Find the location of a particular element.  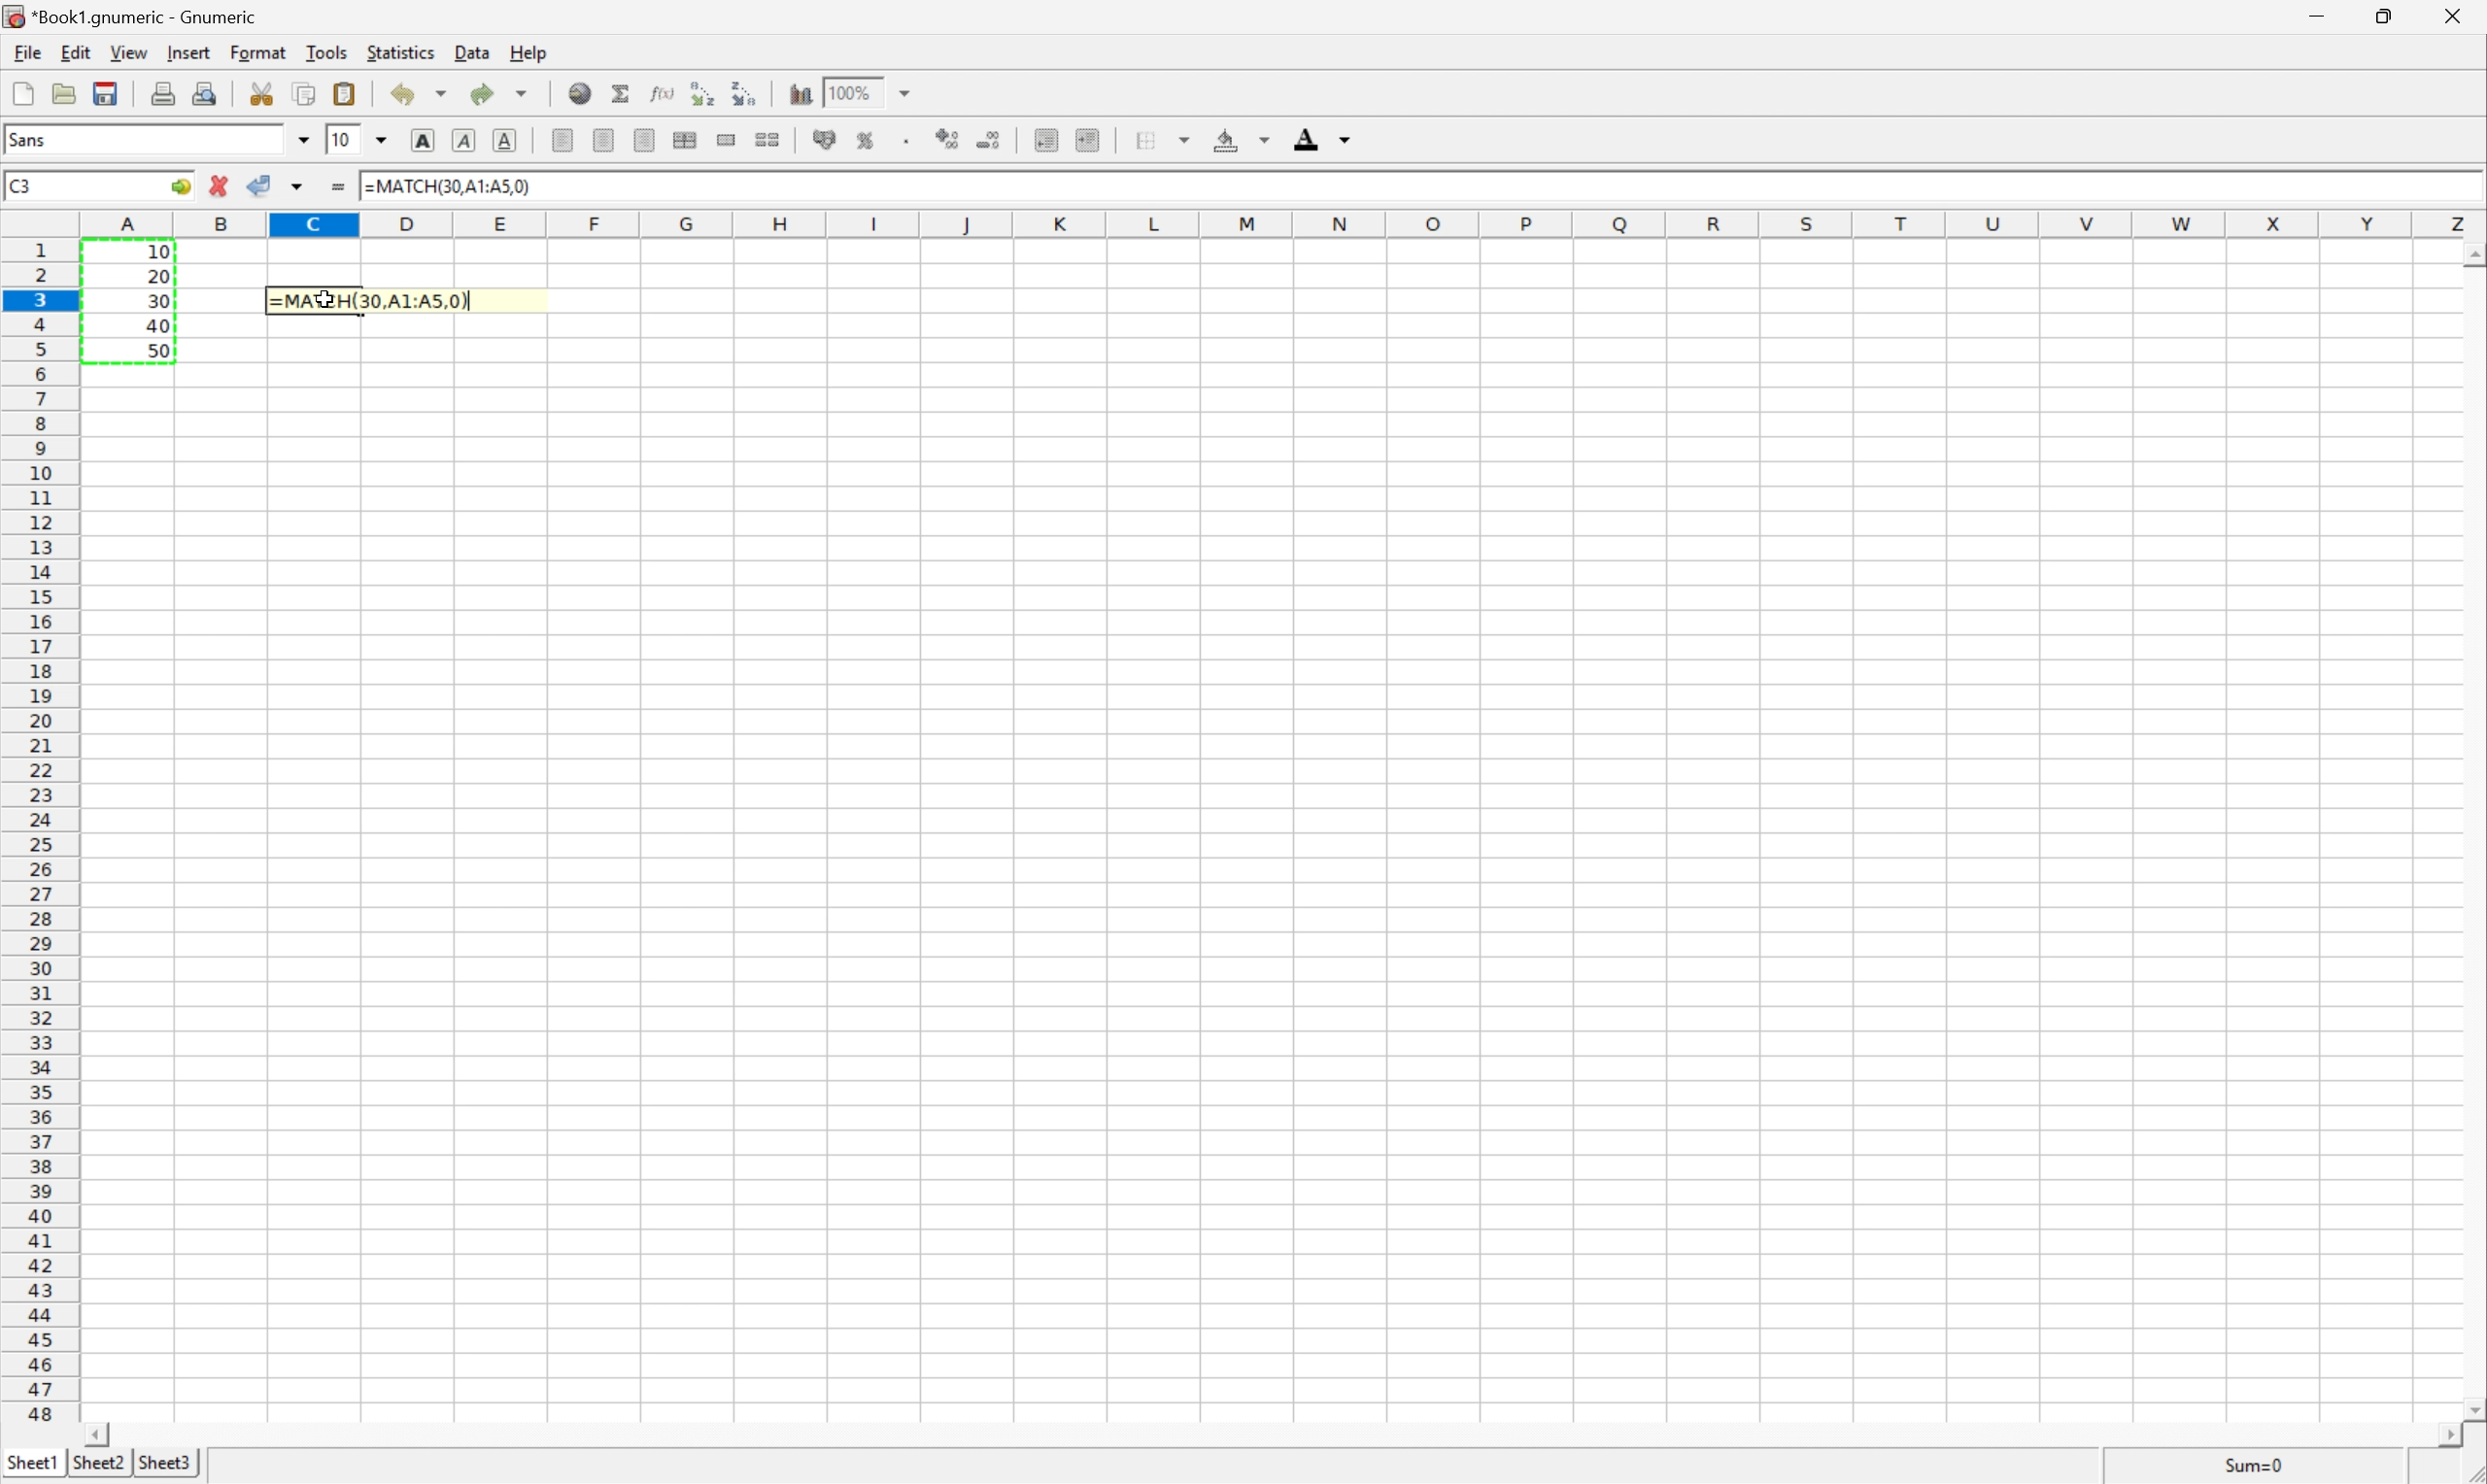

File is located at coordinates (22, 89).